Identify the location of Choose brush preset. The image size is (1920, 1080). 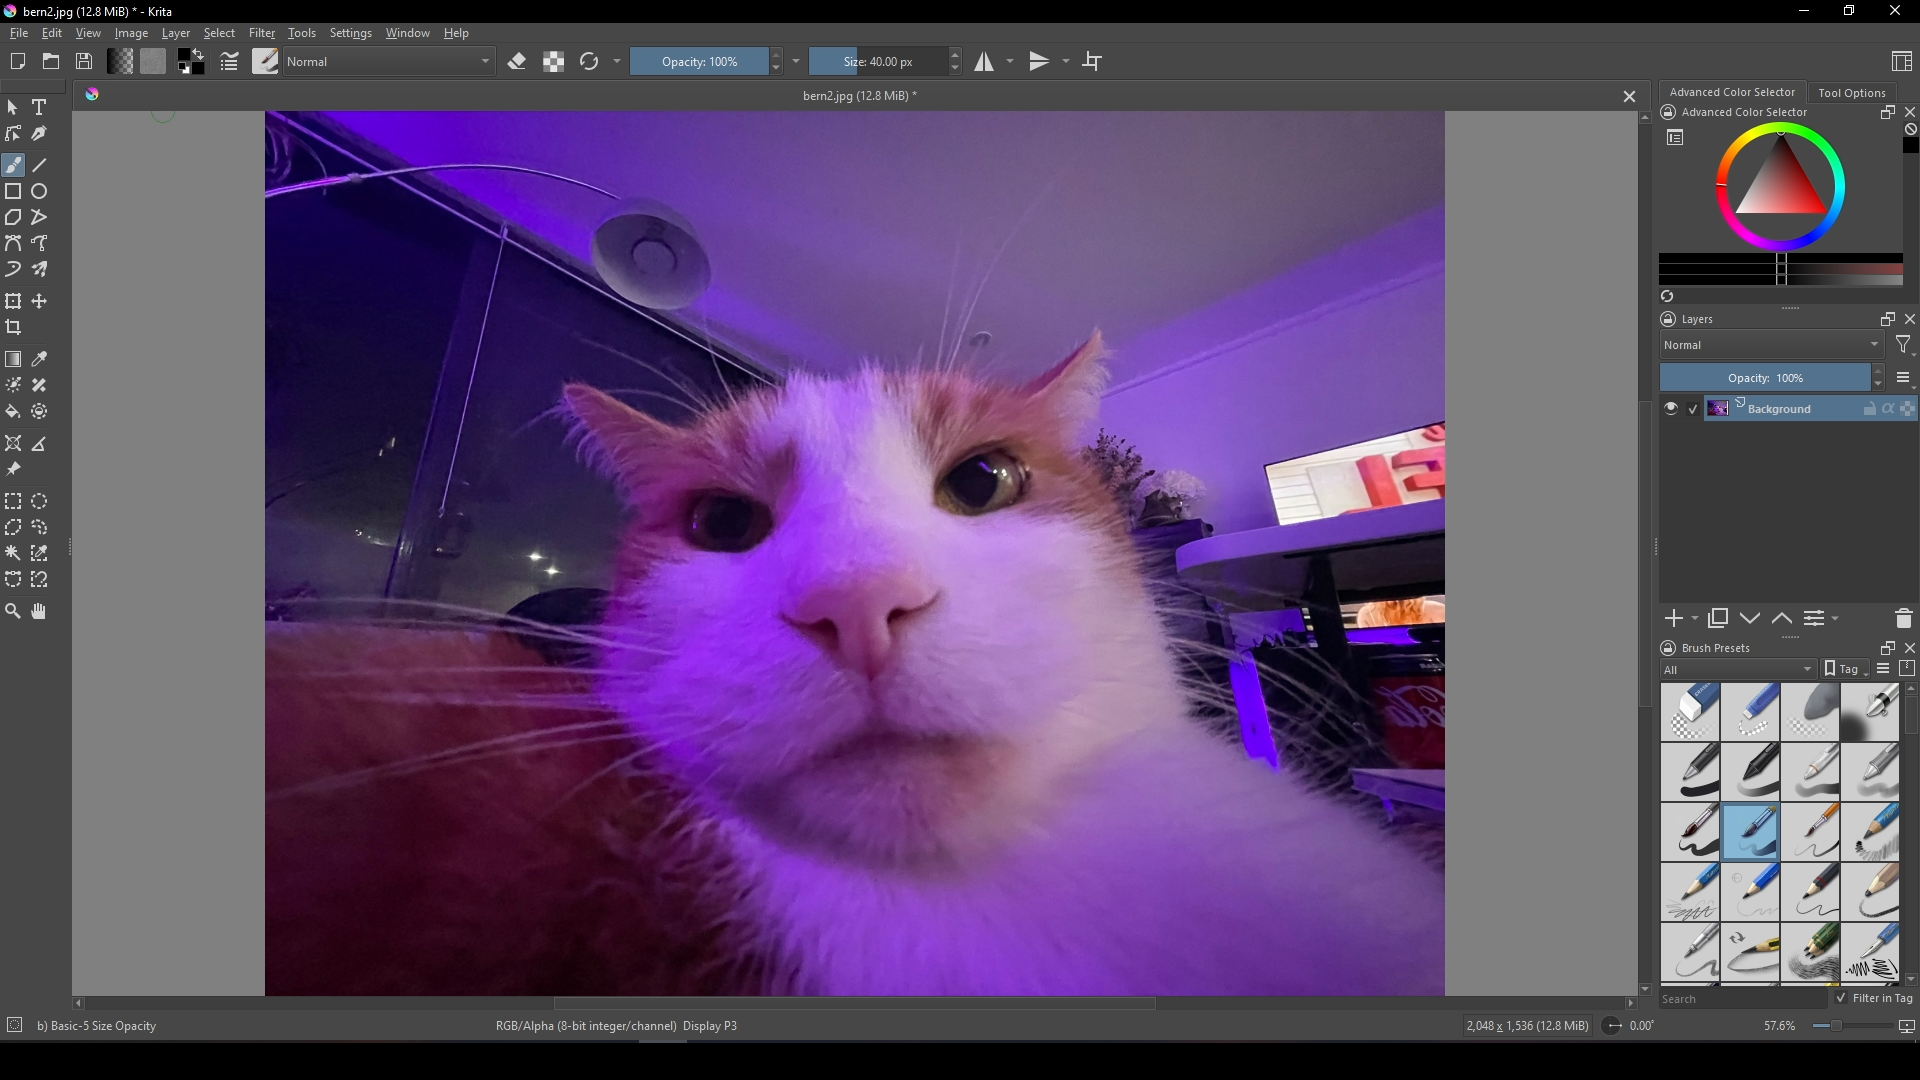
(266, 60).